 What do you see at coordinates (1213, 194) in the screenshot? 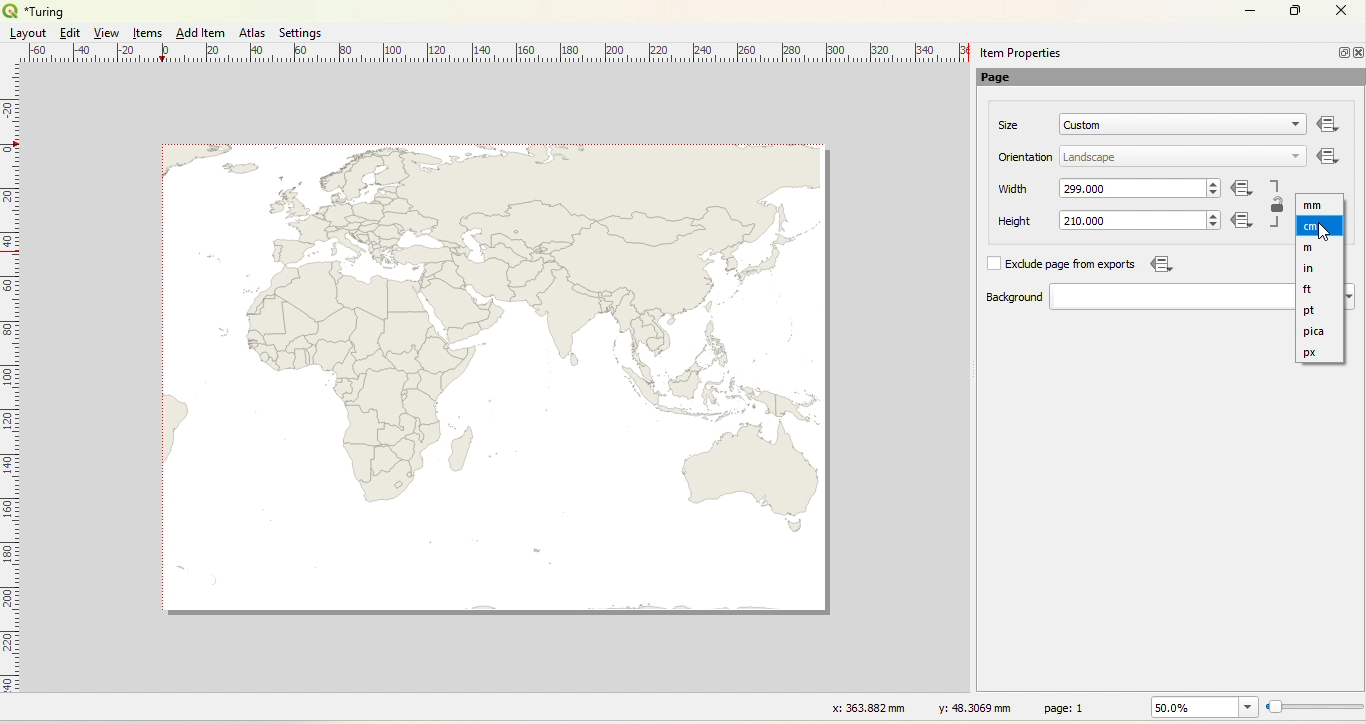
I see `decrease` at bounding box center [1213, 194].